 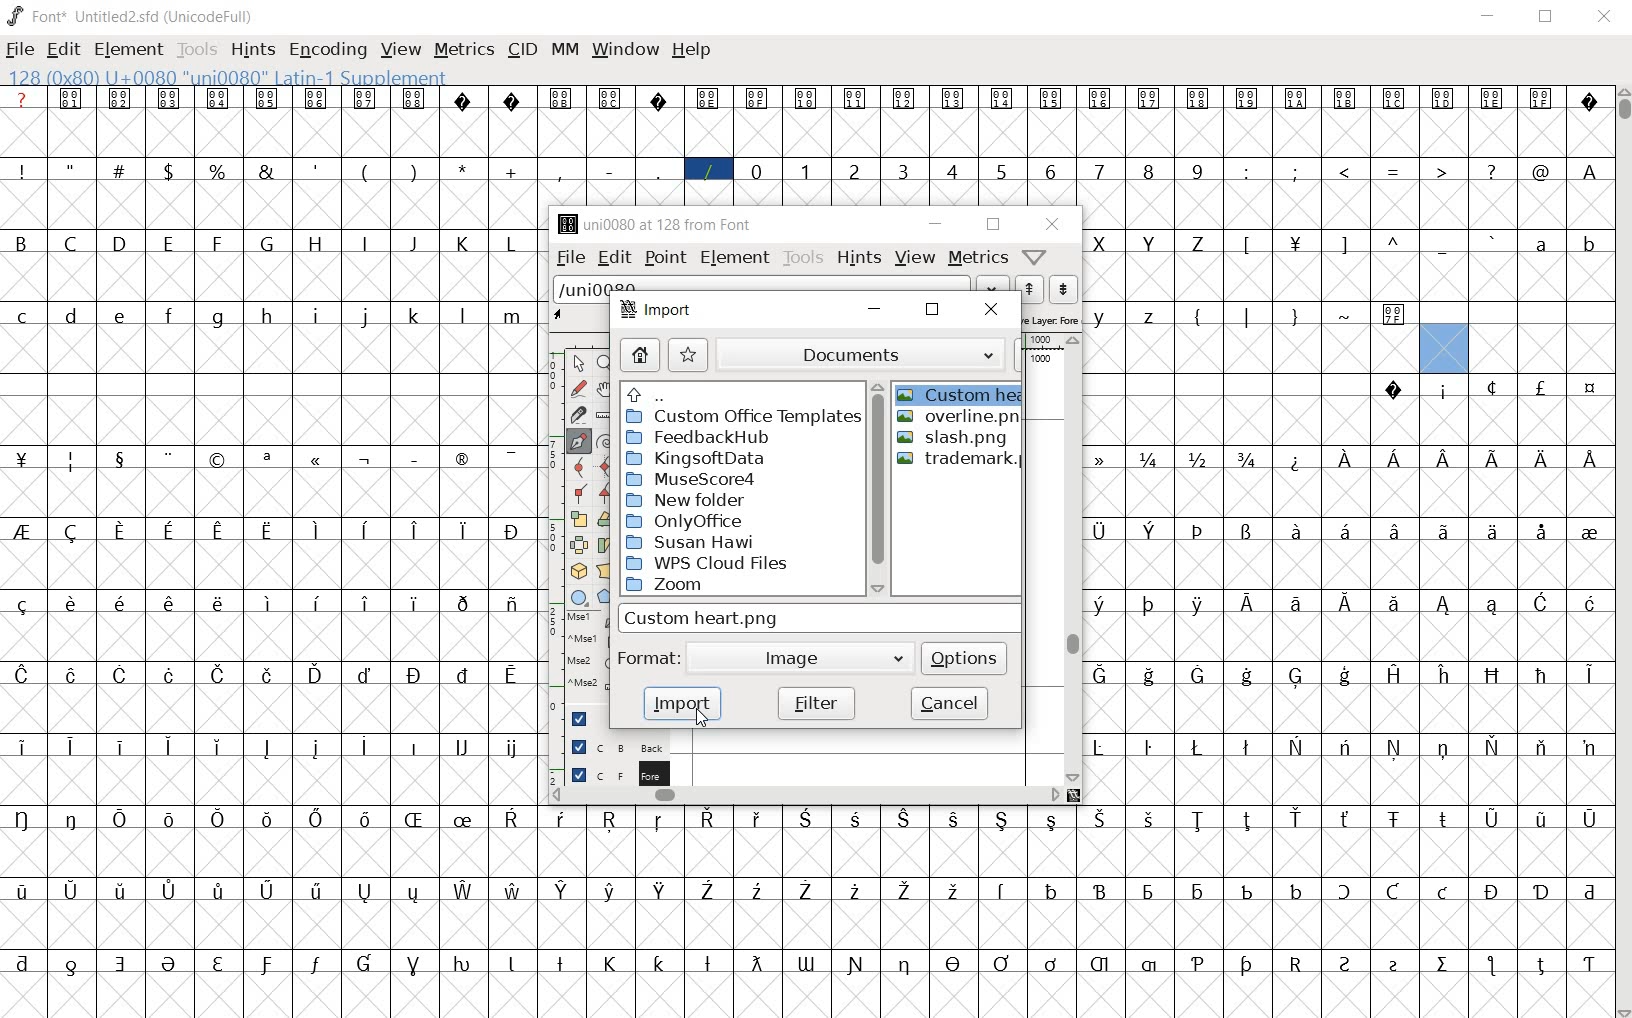 What do you see at coordinates (72, 890) in the screenshot?
I see `glyph` at bounding box center [72, 890].